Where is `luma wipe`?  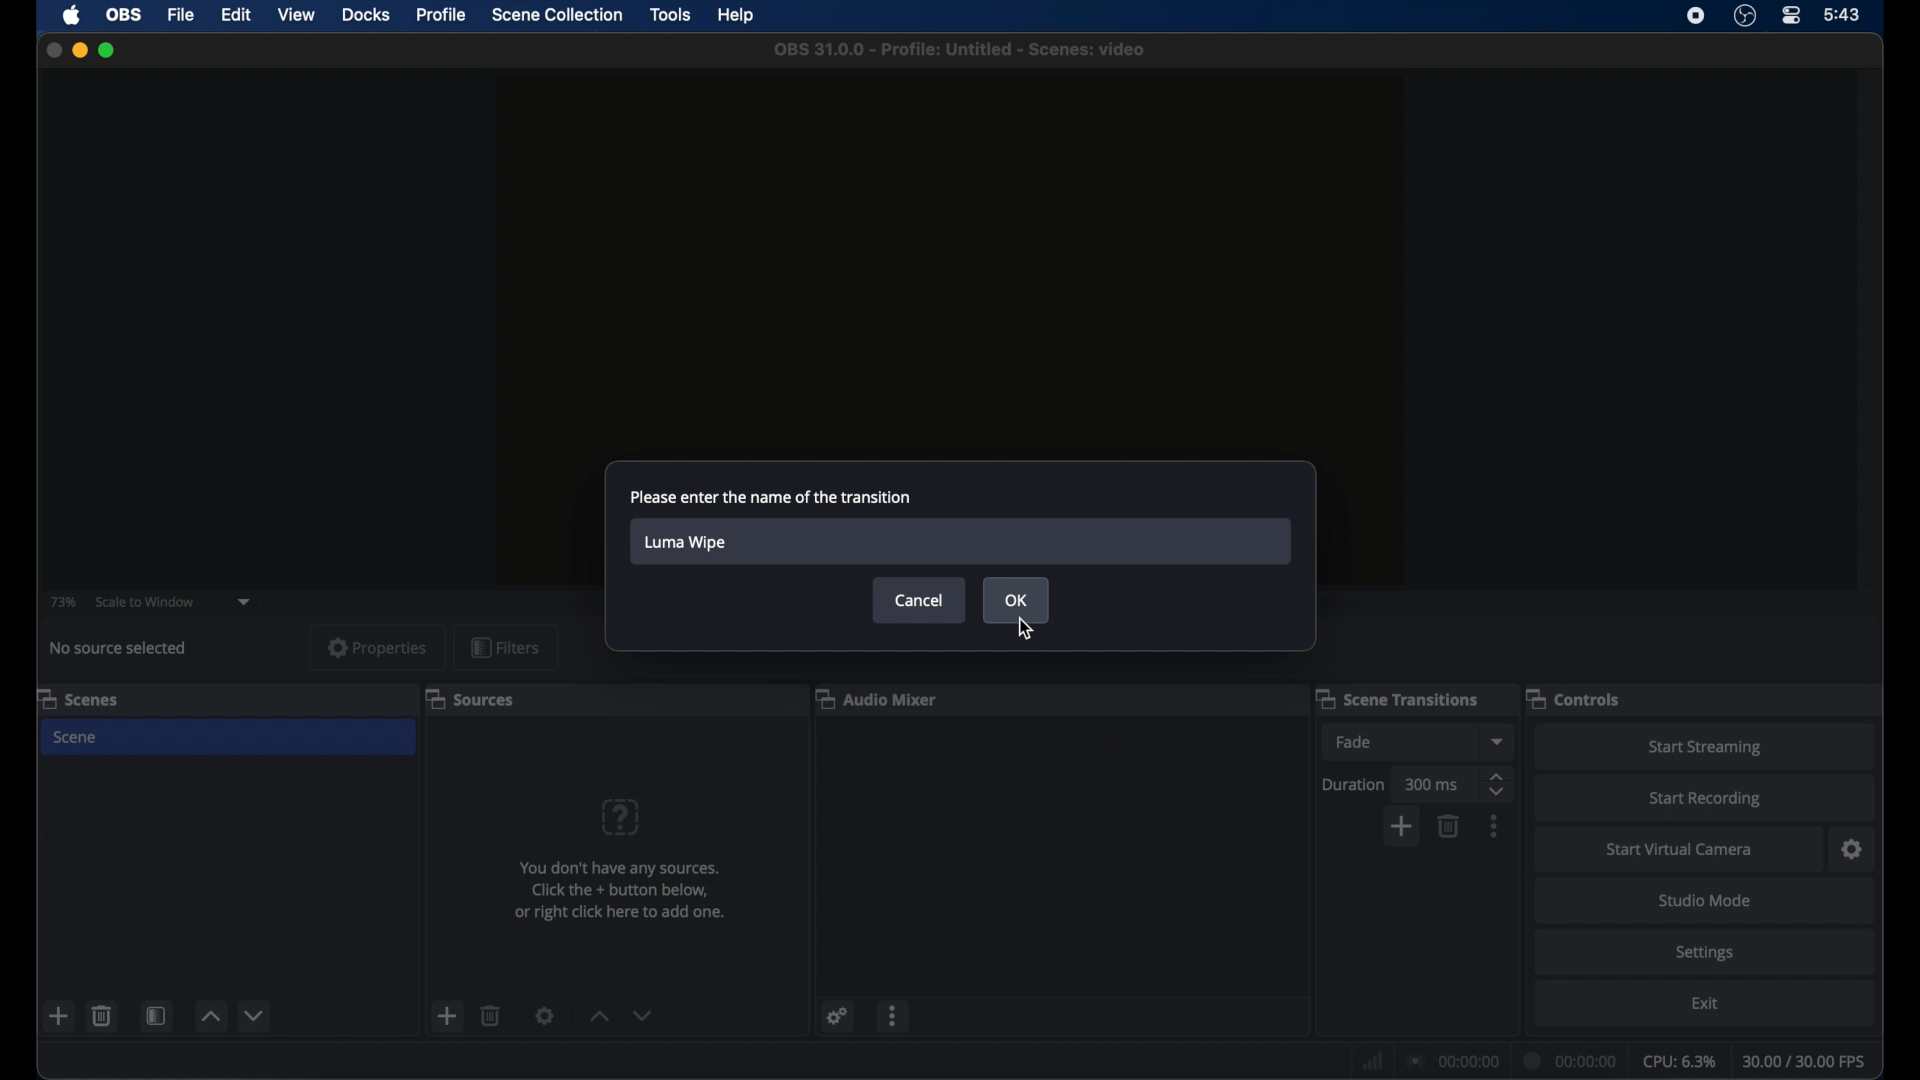 luma wipe is located at coordinates (686, 543).